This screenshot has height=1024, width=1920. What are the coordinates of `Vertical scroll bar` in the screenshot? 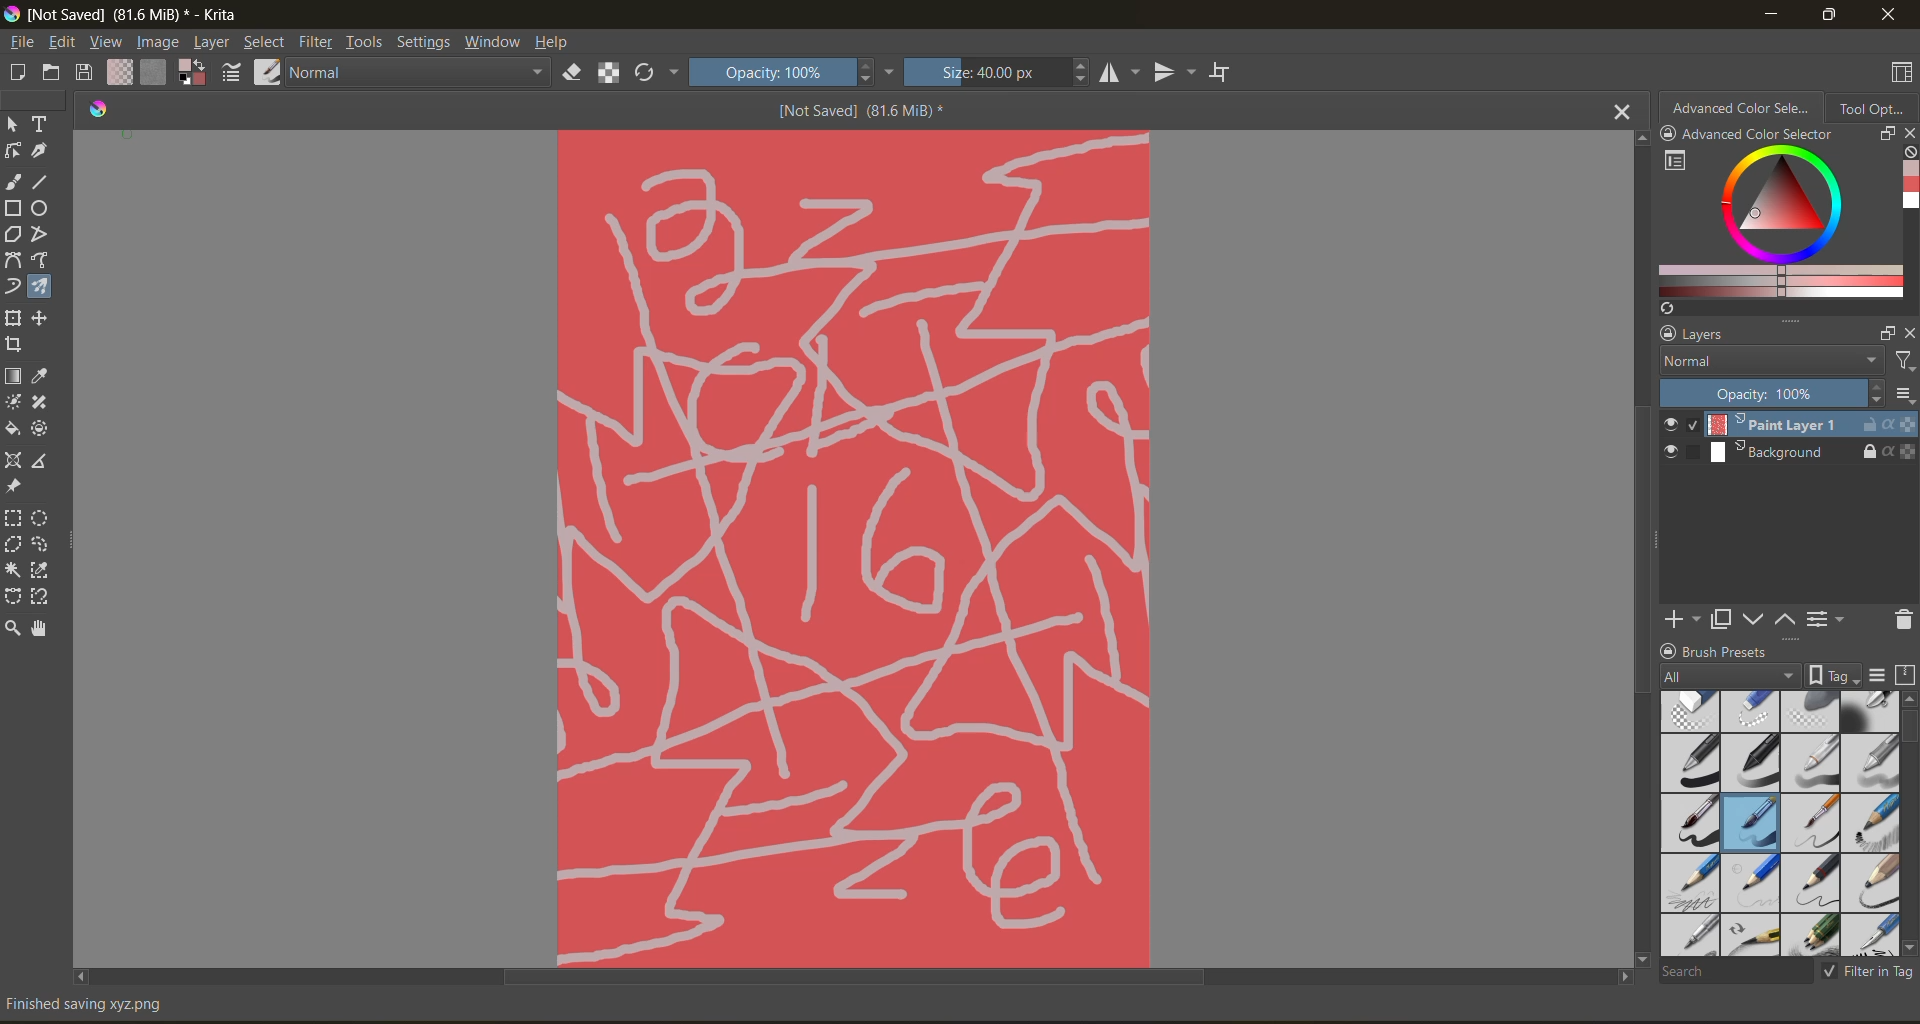 It's located at (1638, 546).